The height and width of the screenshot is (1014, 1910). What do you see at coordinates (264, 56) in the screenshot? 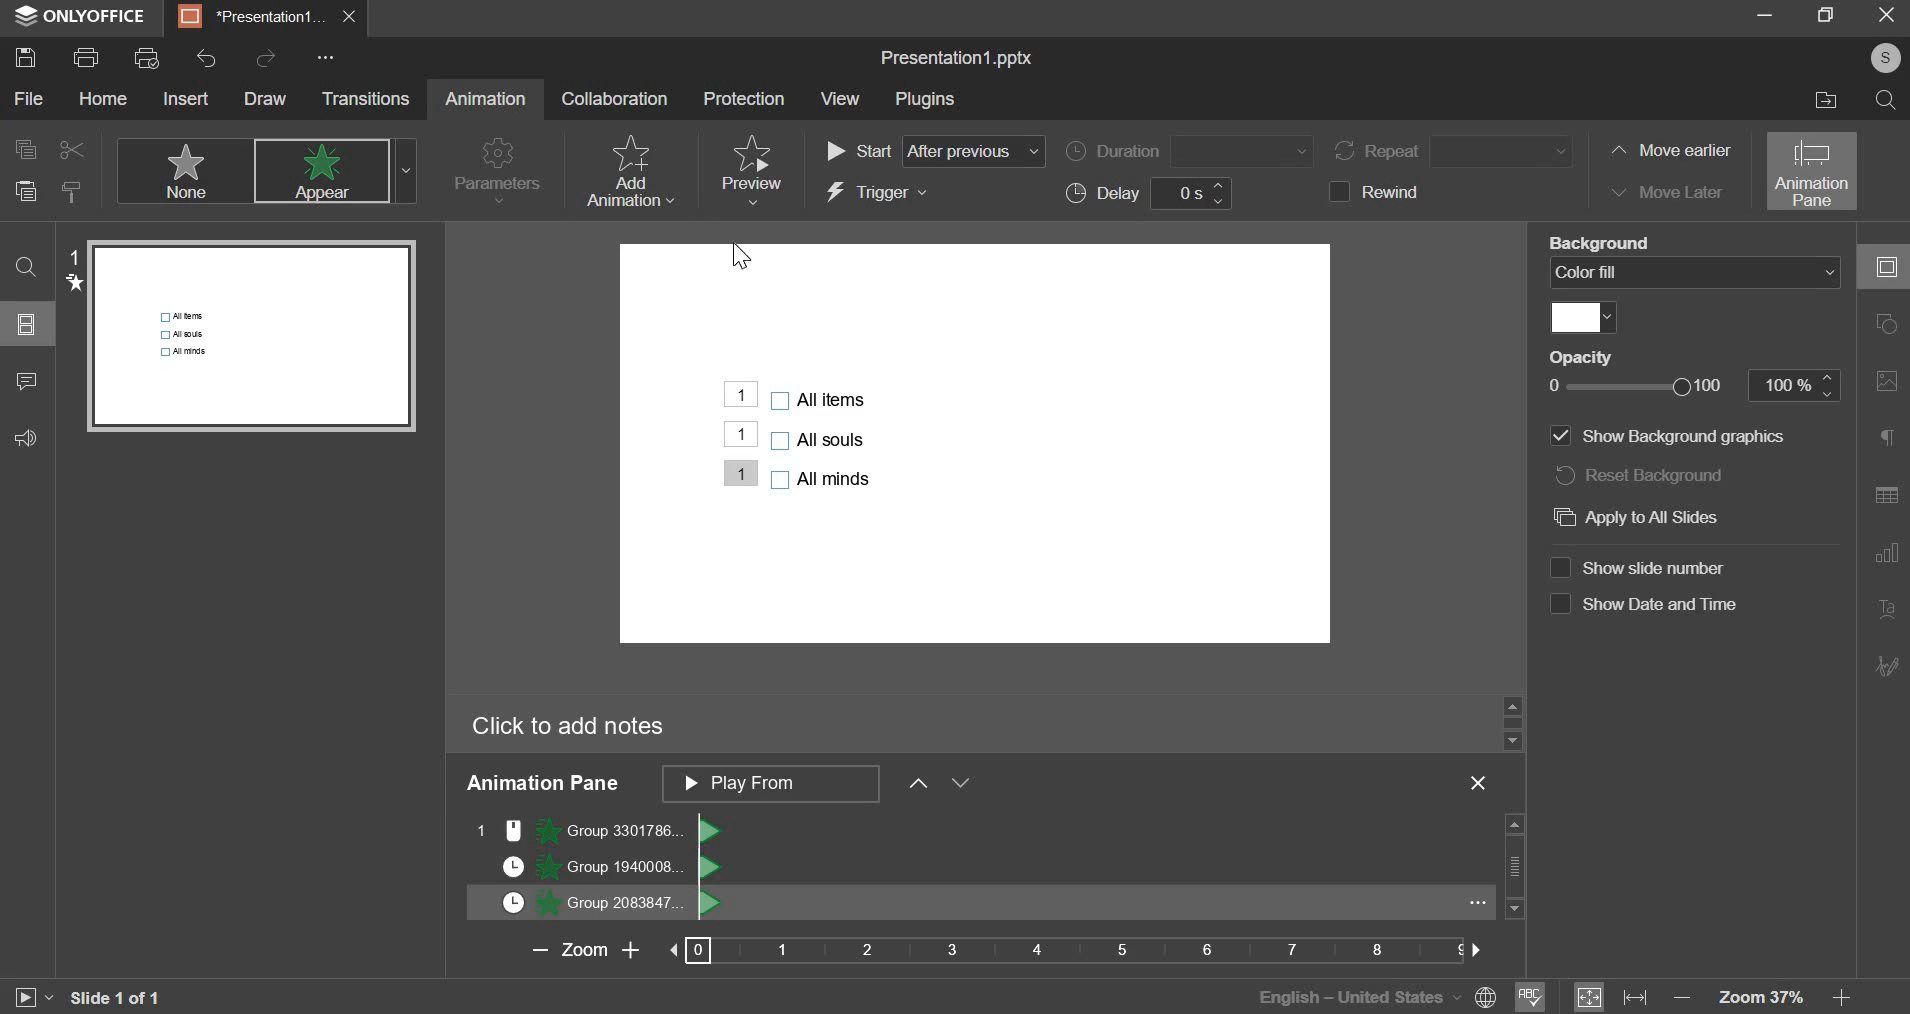
I see `redo` at bounding box center [264, 56].